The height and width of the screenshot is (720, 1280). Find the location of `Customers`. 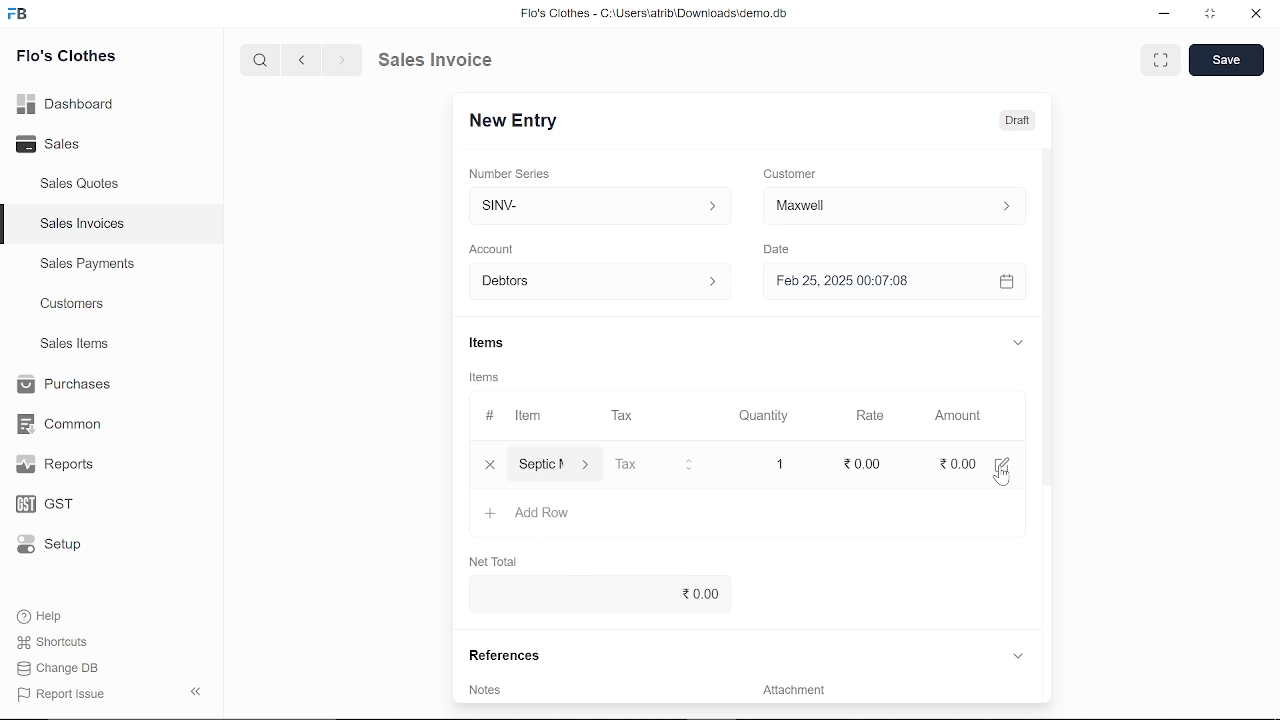

Customers is located at coordinates (74, 303).